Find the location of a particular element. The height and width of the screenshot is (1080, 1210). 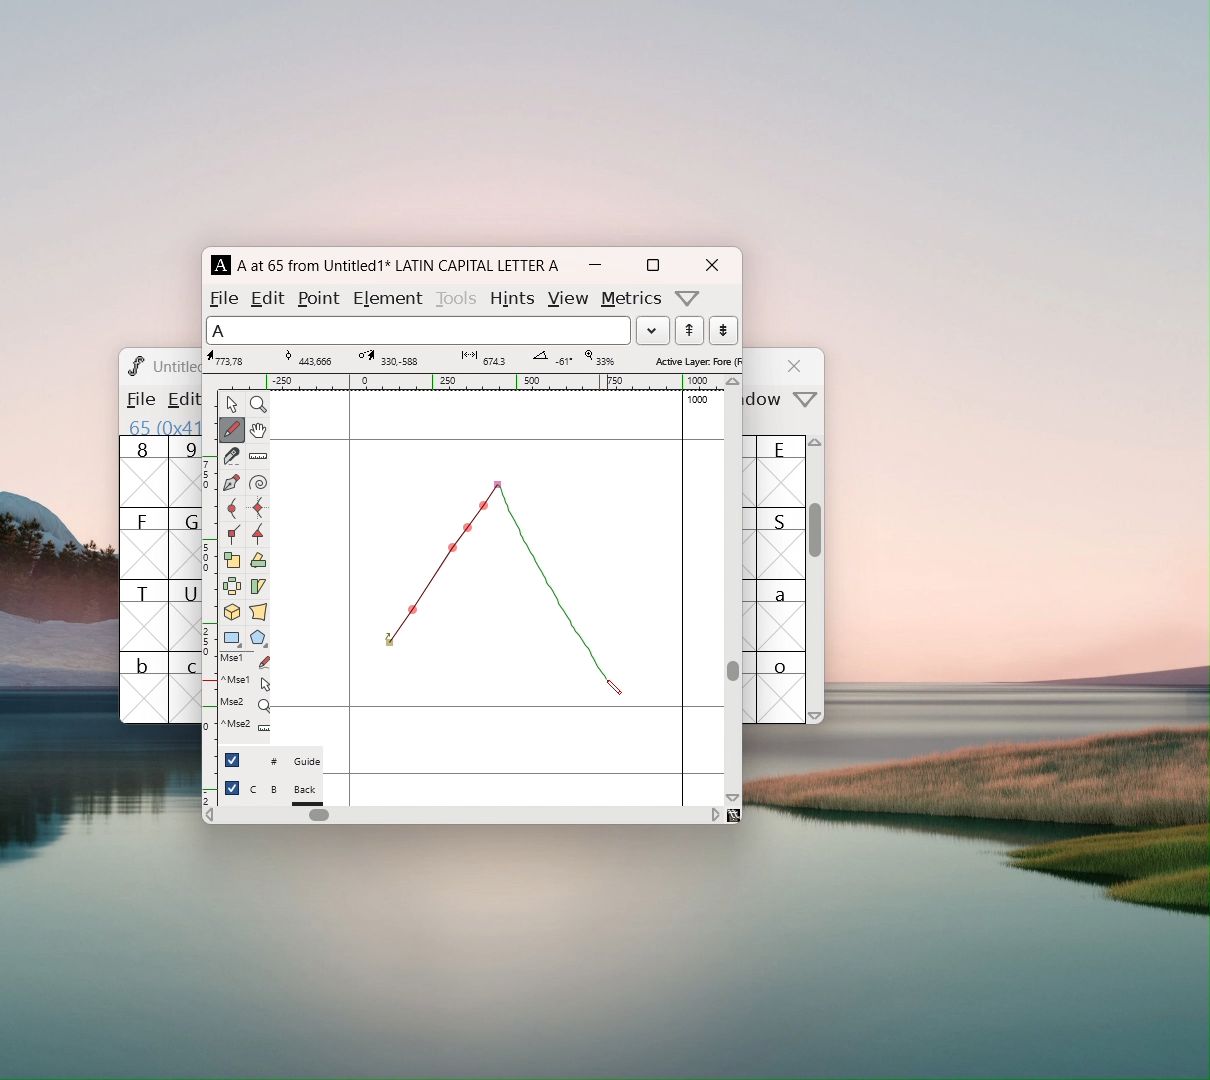

polygon or star is located at coordinates (259, 640).